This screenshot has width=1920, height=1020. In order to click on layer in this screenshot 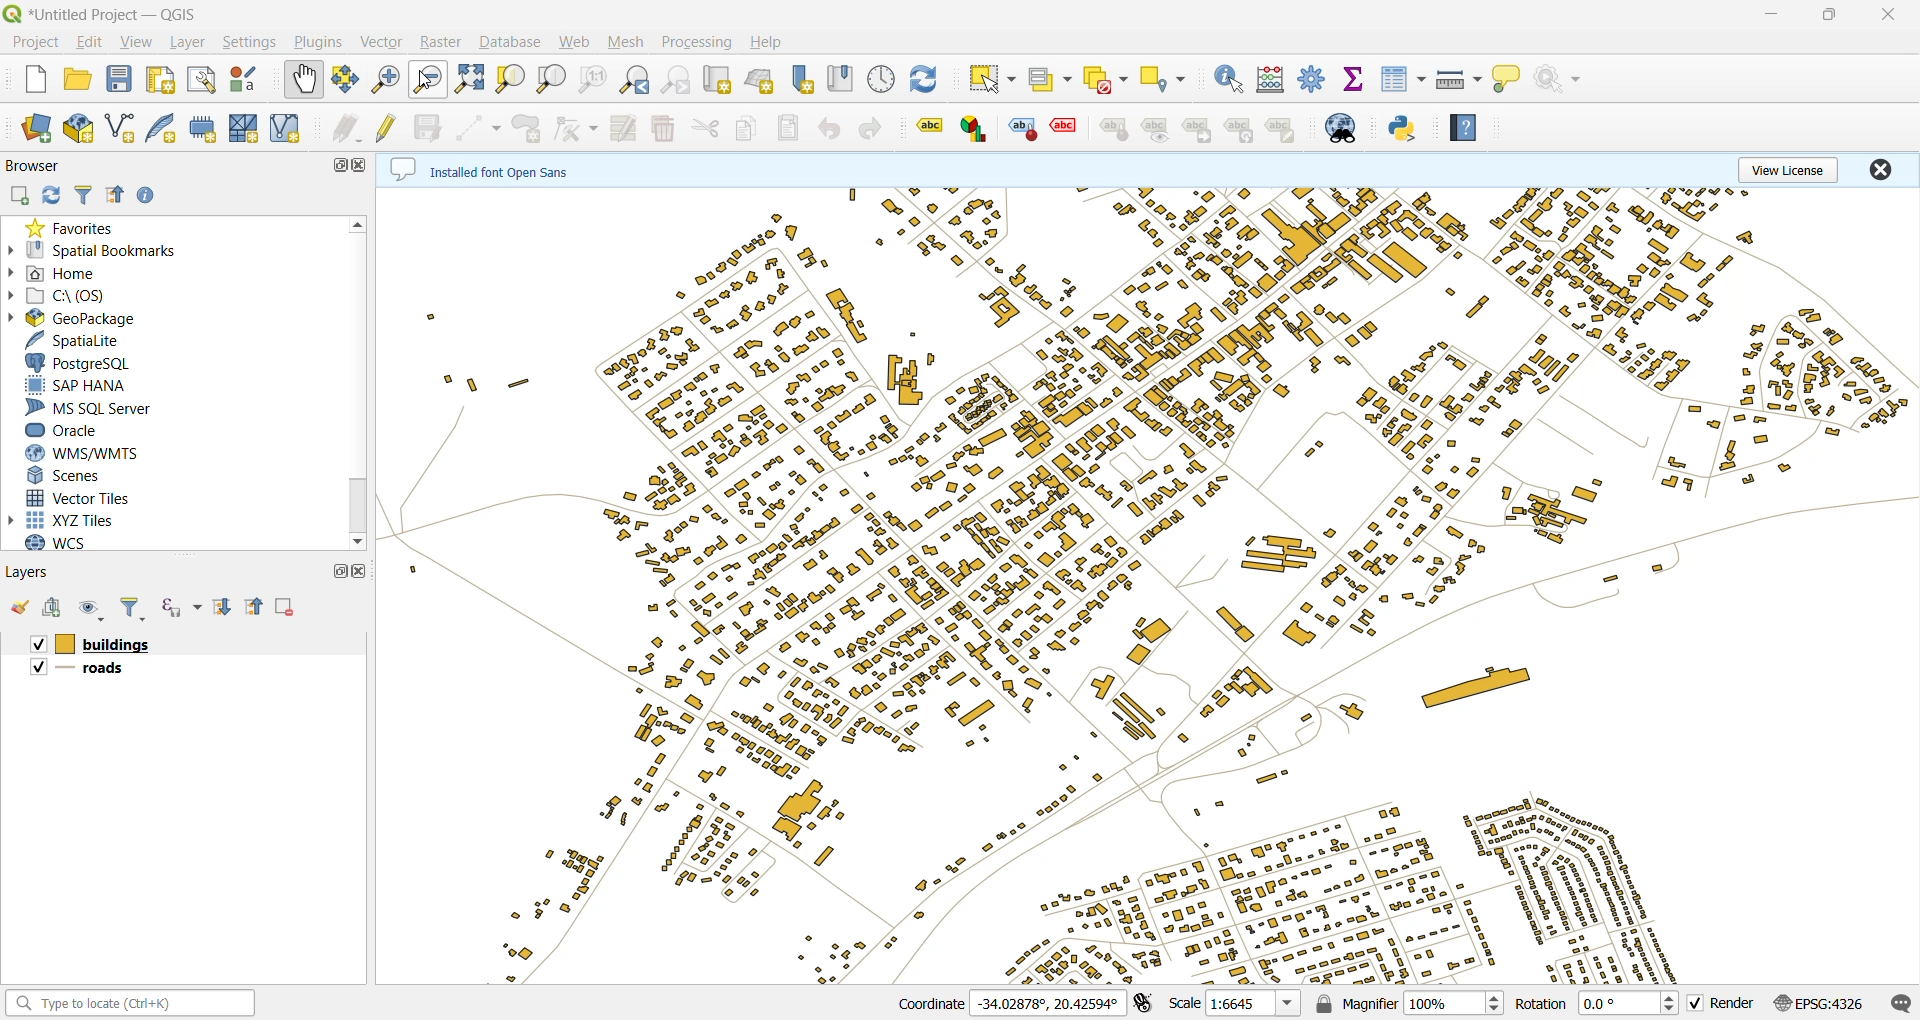, I will do `click(190, 42)`.